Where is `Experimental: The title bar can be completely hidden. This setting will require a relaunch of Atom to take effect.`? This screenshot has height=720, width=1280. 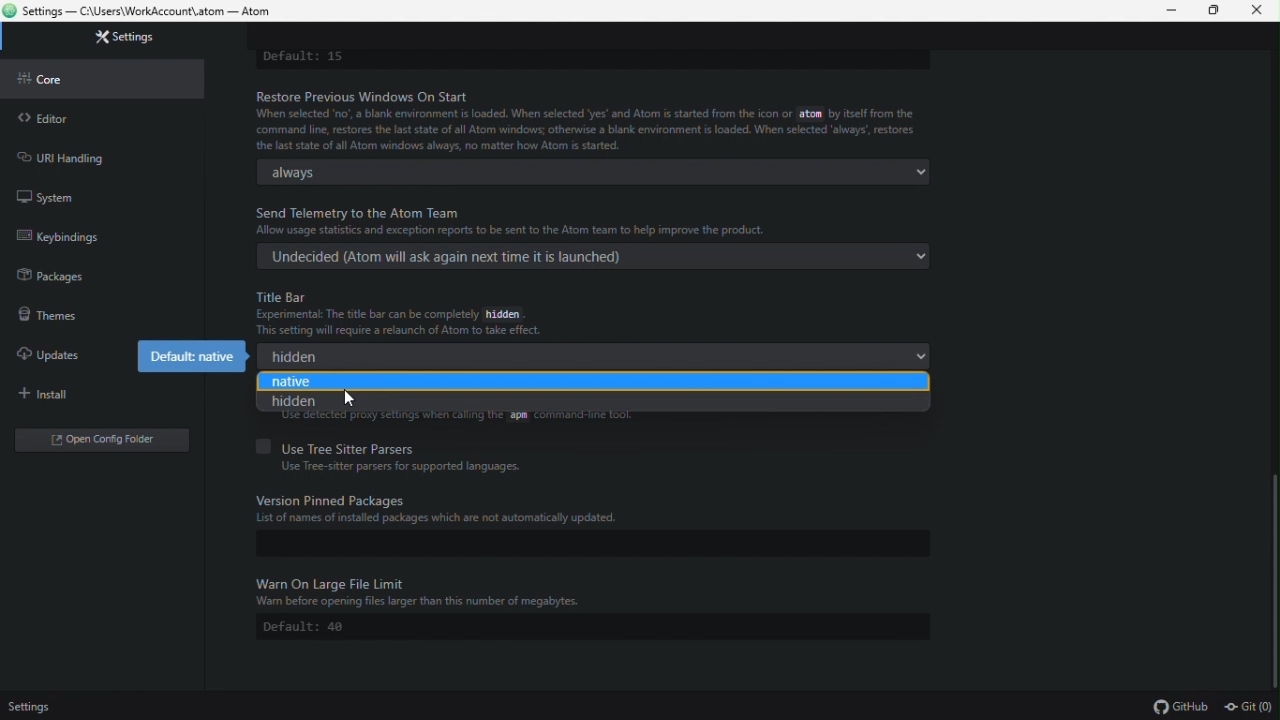
Experimental: The title bar can be completely hidden. This setting will require a relaunch of Atom to take effect. is located at coordinates (402, 323).